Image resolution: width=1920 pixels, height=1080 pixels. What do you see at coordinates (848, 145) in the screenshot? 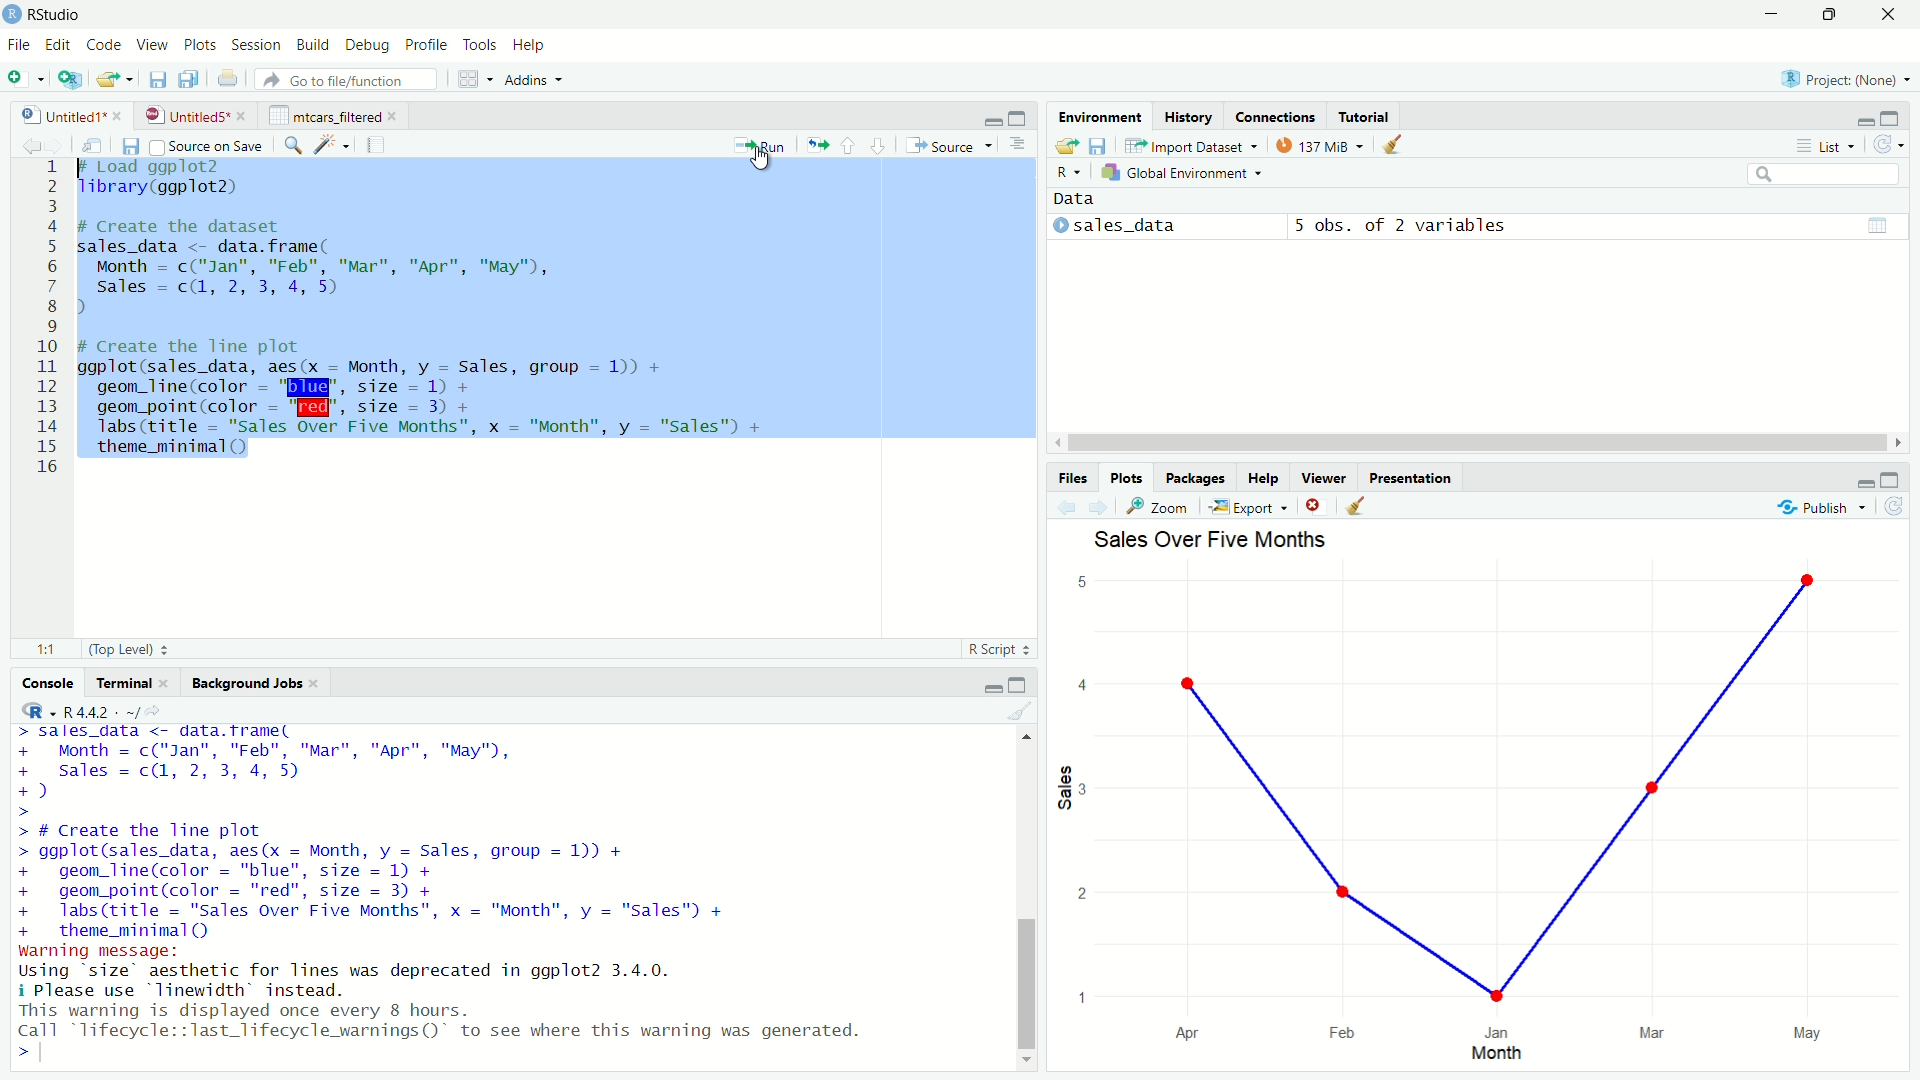
I see `previous code section` at bounding box center [848, 145].